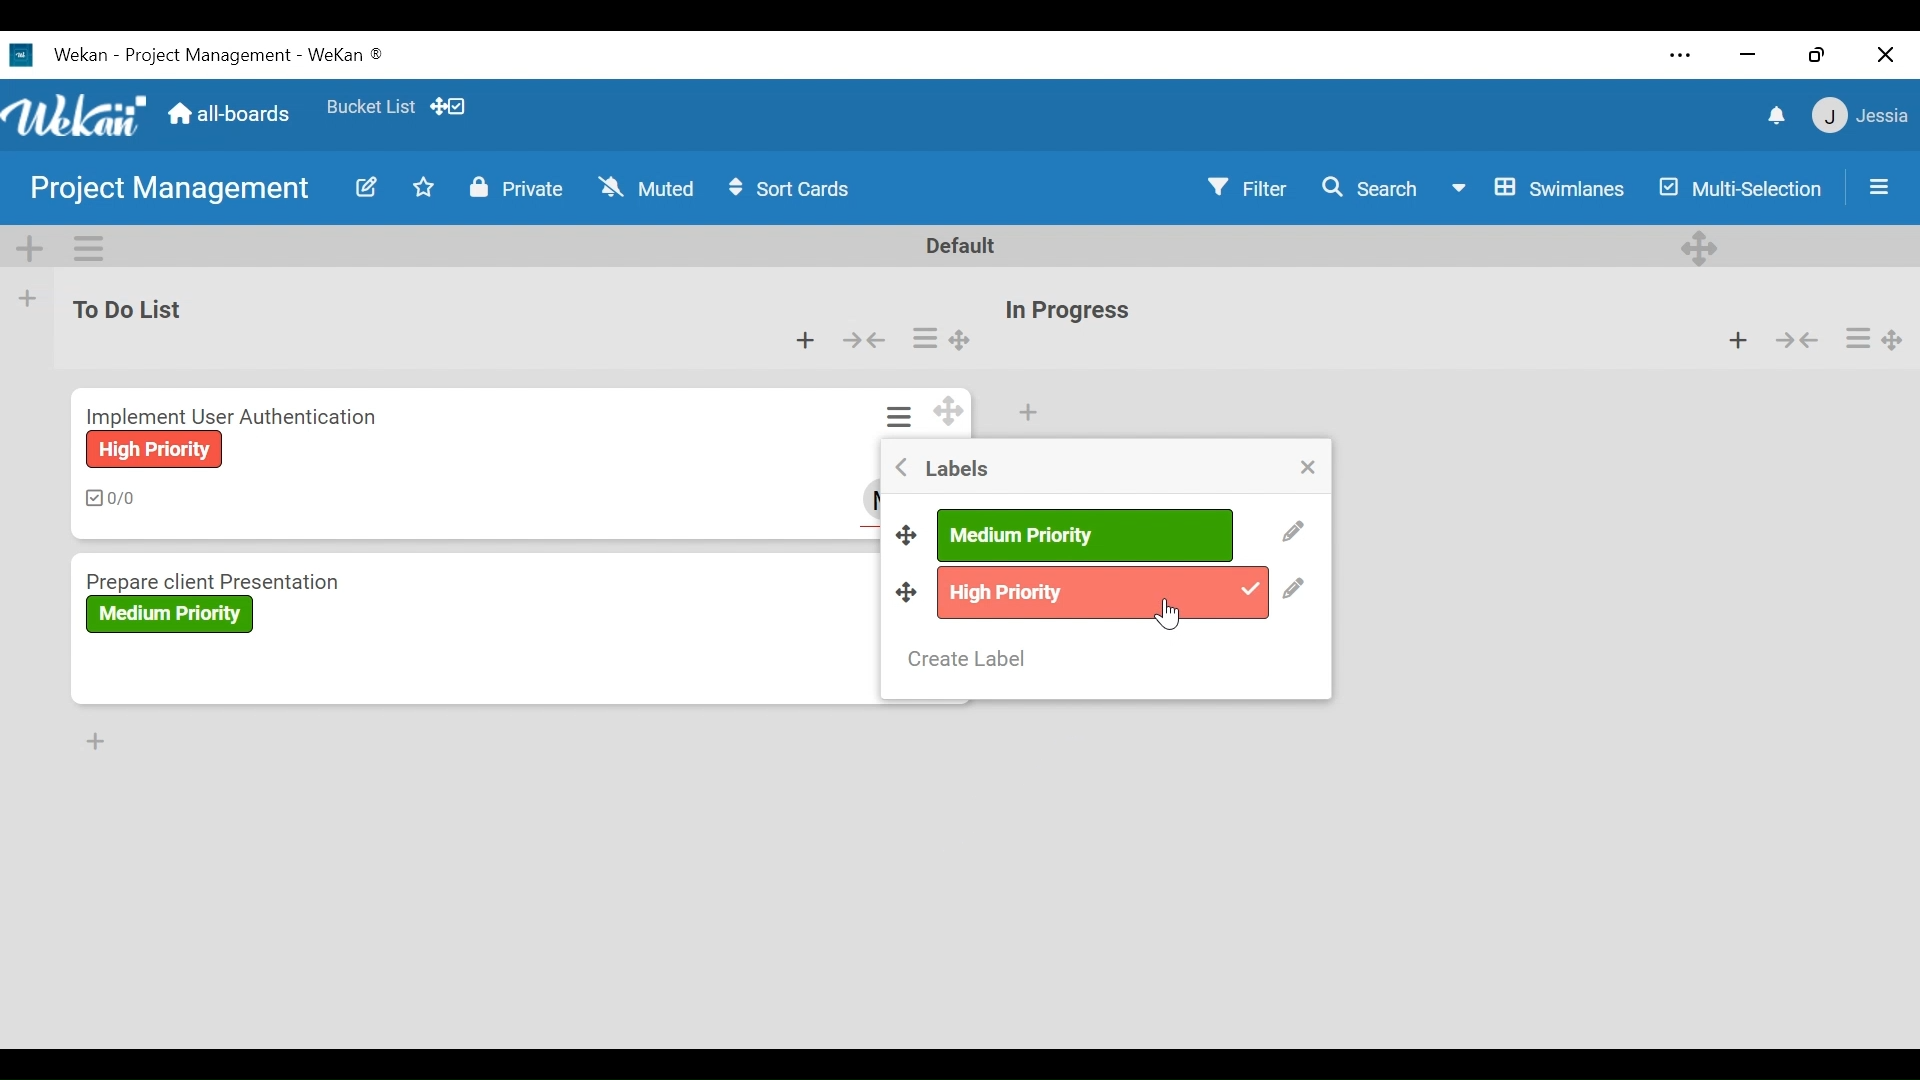 Image resolution: width=1920 pixels, height=1080 pixels. What do you see at coordinates (1306, 468) in the screenshot?
I see `Close` at bounding box center [1306, 468].